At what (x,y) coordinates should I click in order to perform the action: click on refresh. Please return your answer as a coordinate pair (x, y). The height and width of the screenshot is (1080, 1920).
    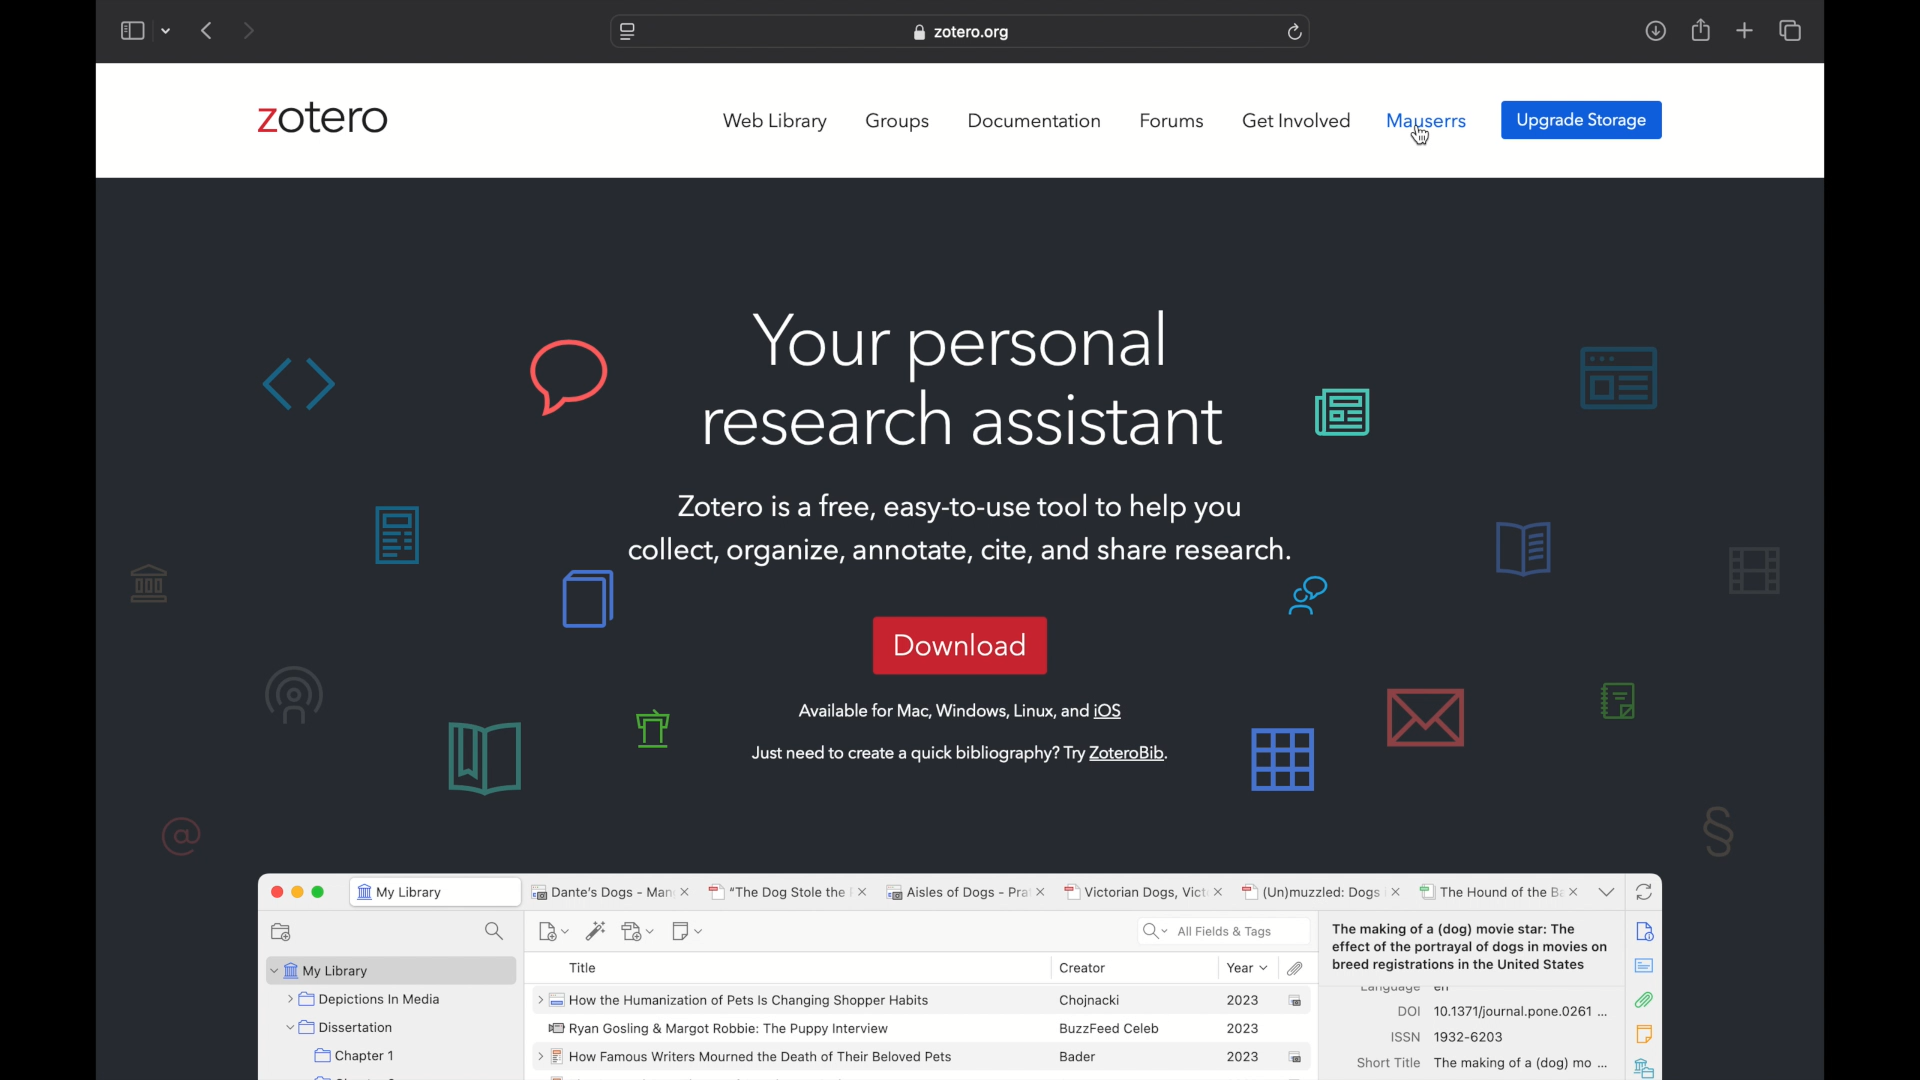
    Looking at the image, I should click on (1296, 31).